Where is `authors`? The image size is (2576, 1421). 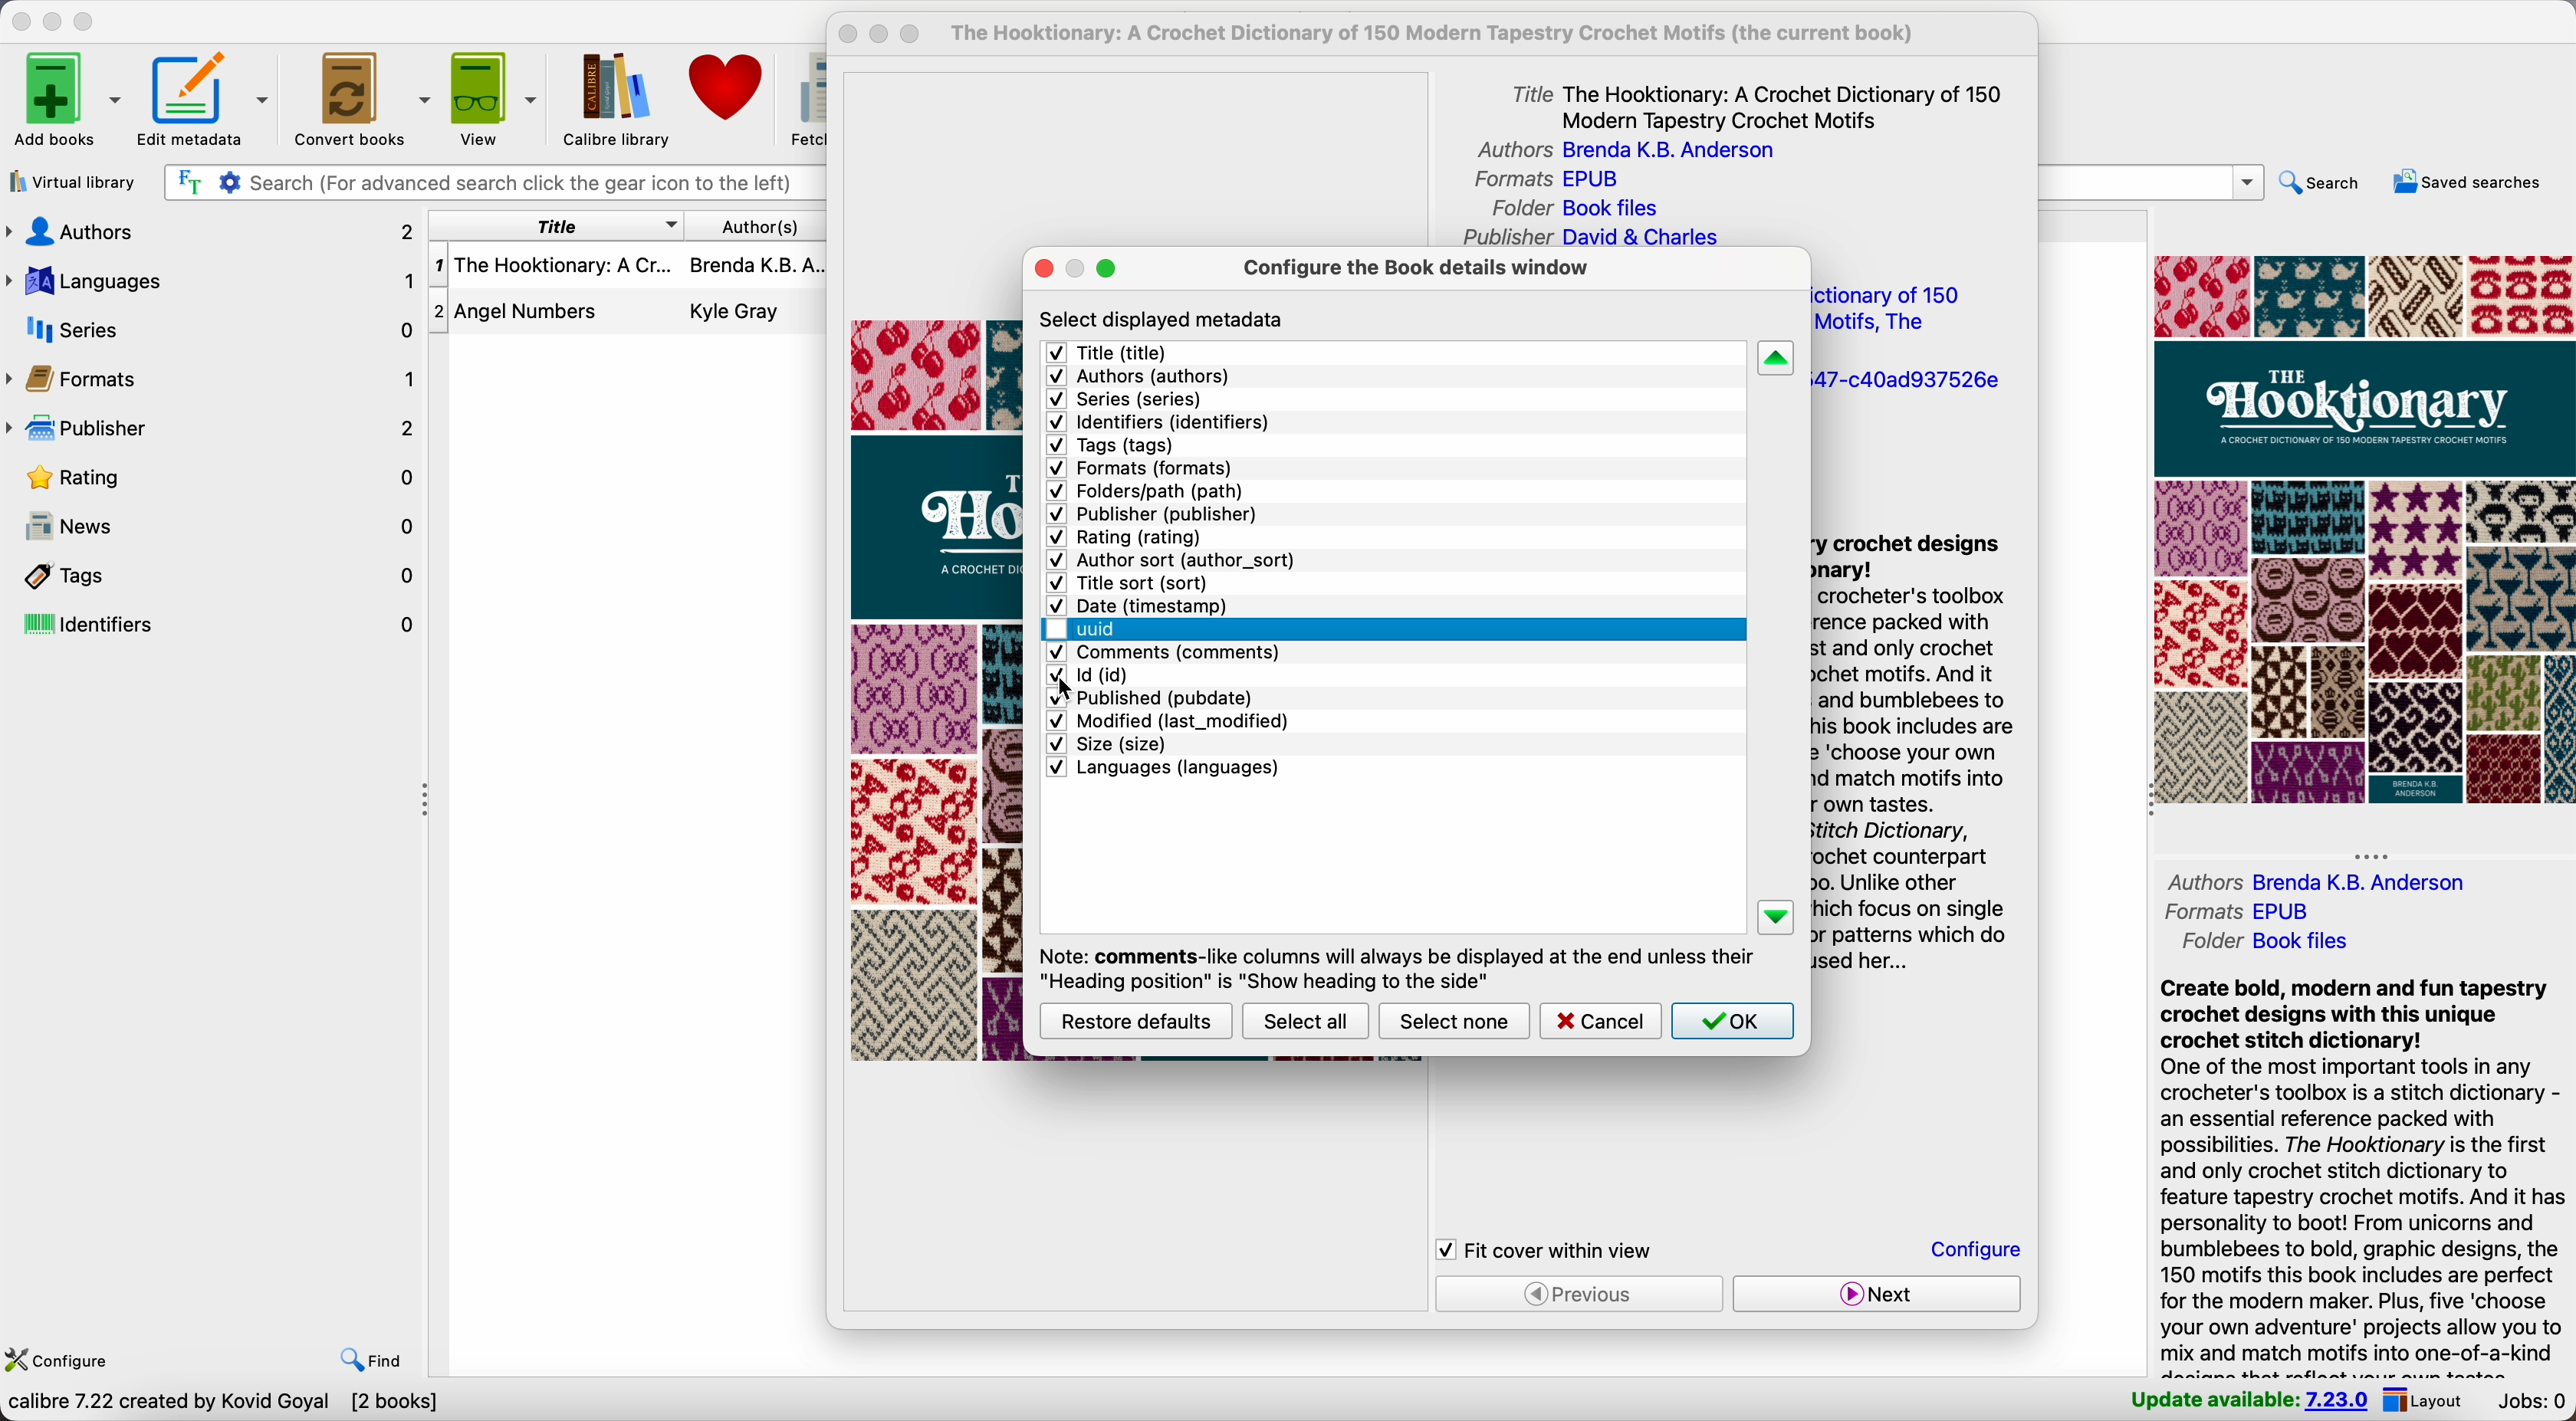
authors is located at coordinates (213, 231).